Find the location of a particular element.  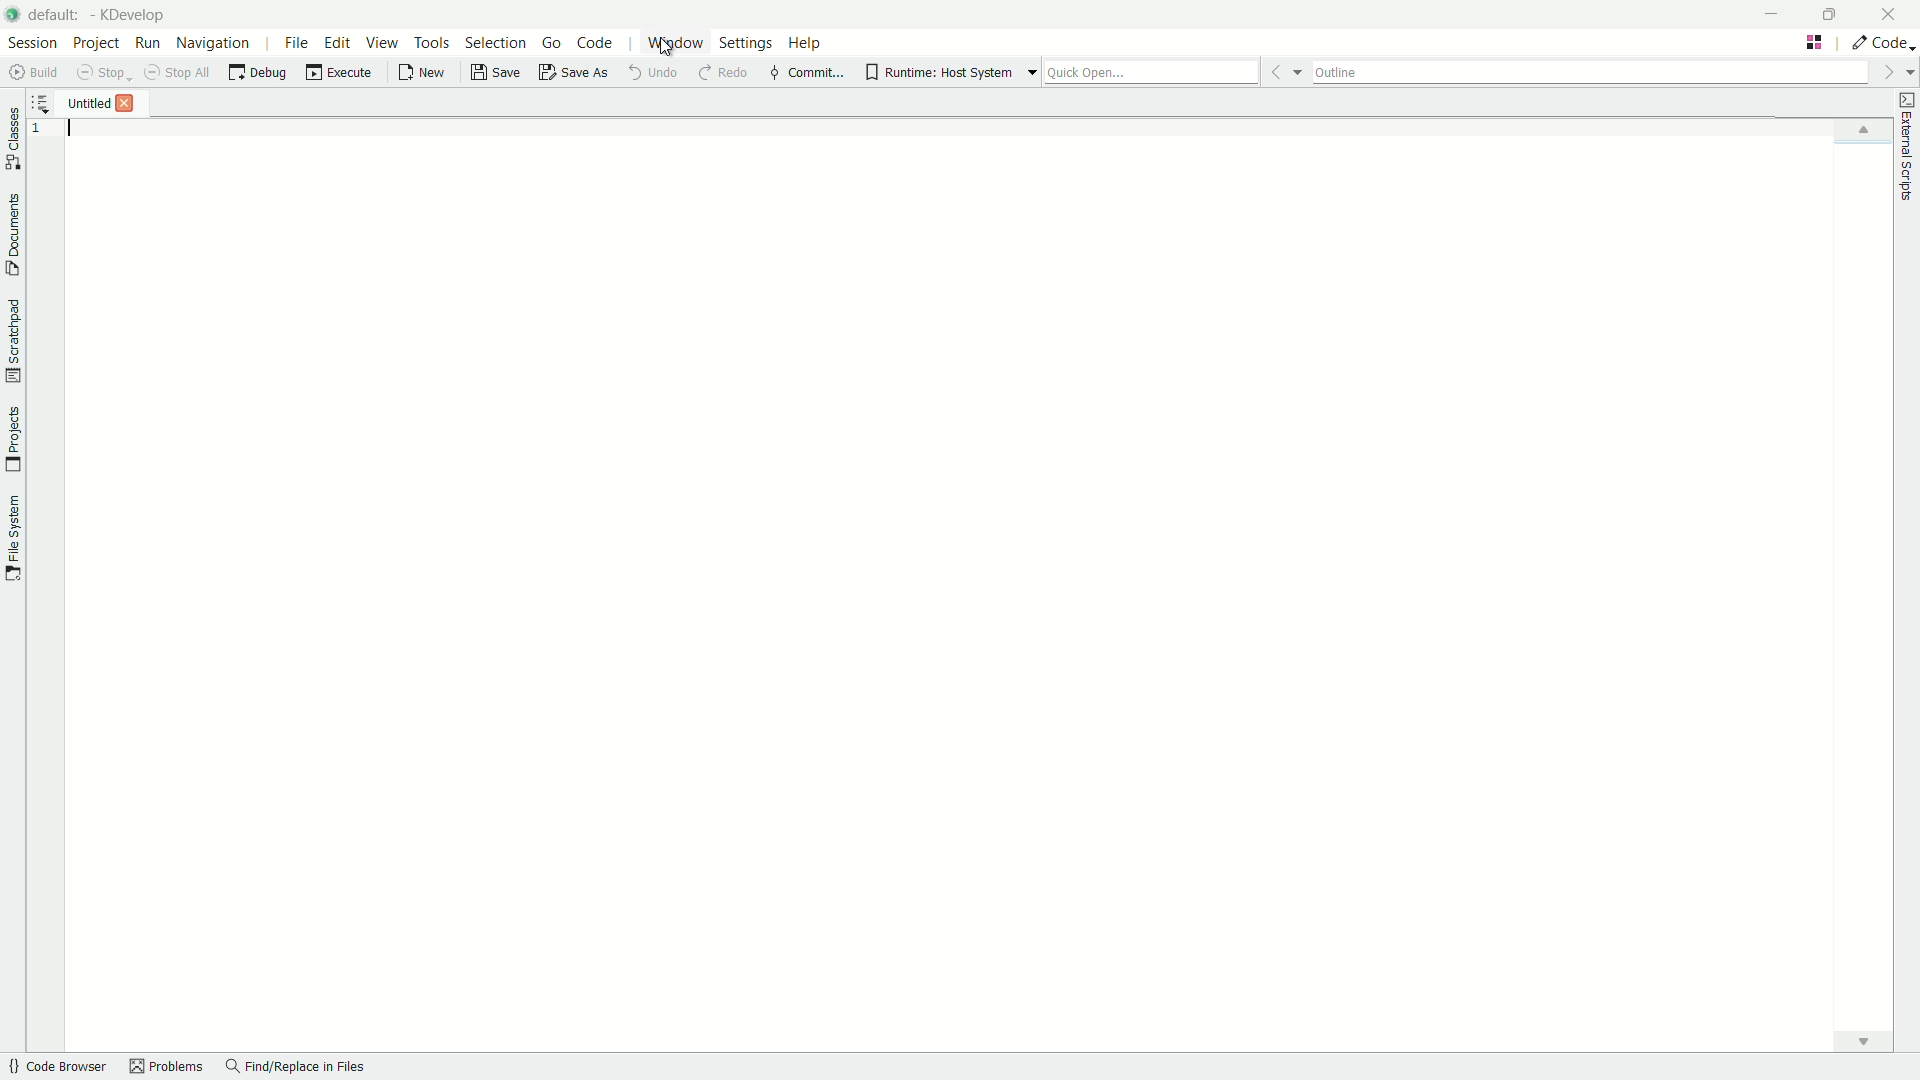

run menu is located at coordinates (148, 43).